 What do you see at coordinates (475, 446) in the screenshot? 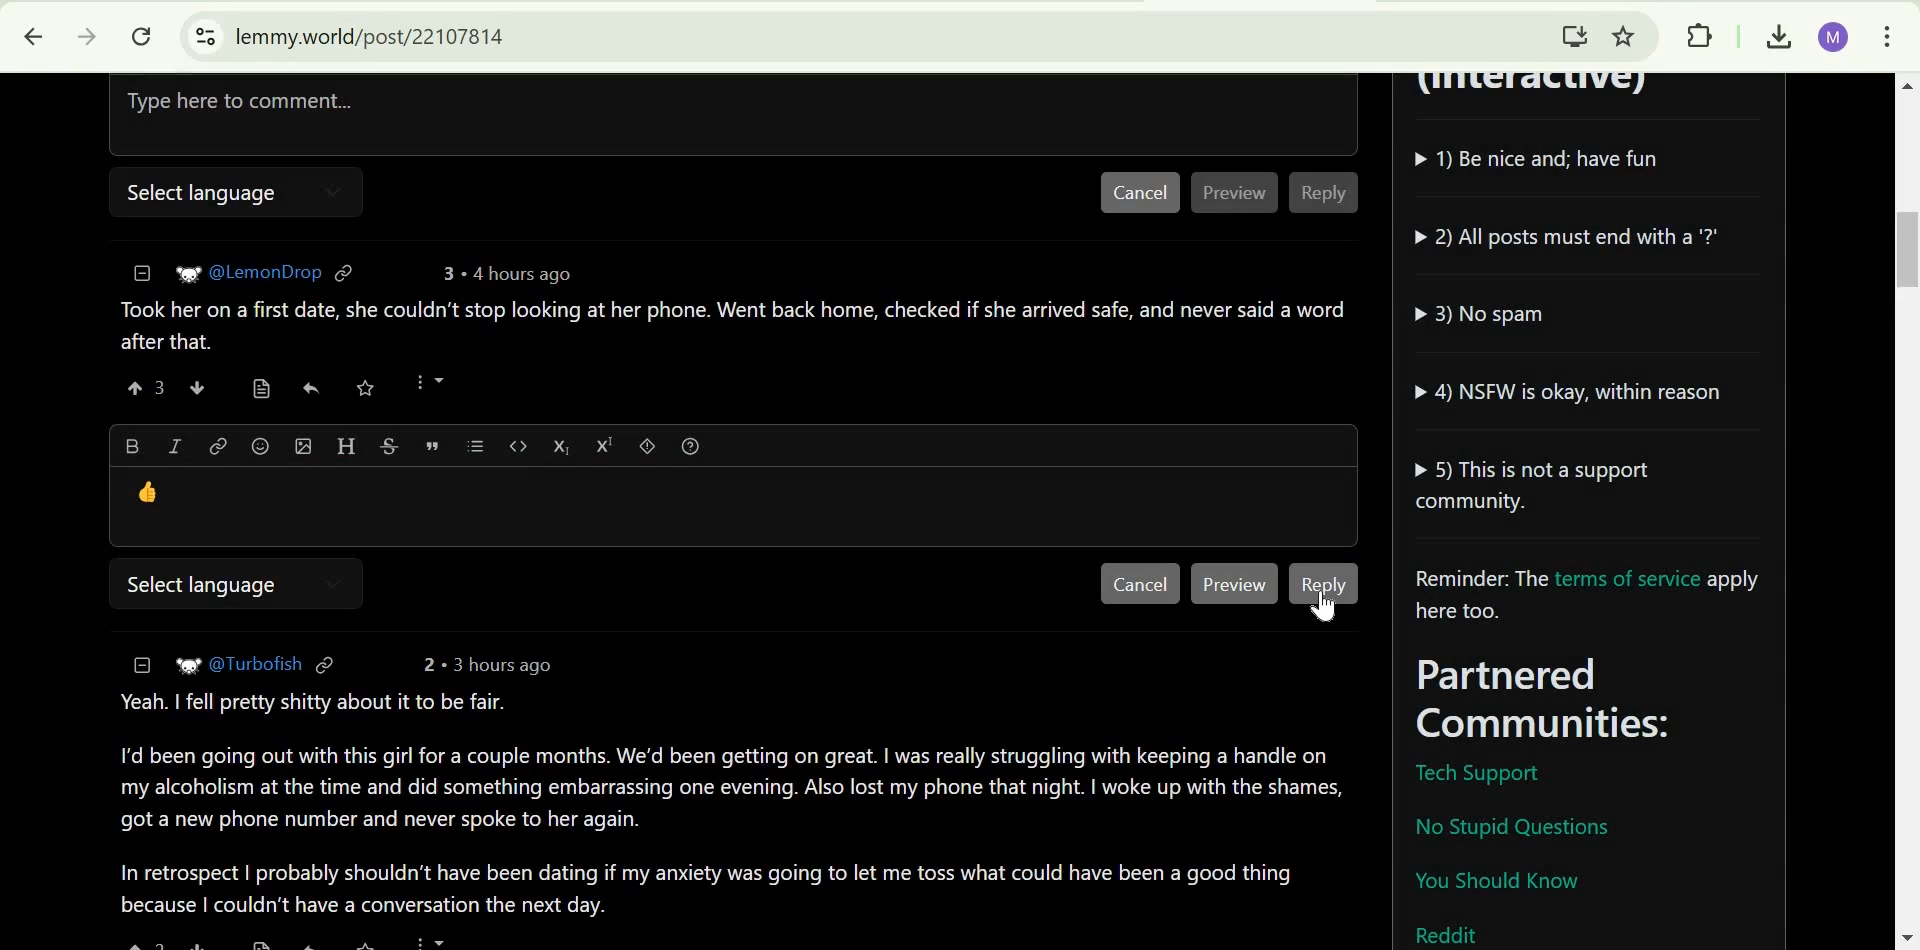
I see `list` at bounding box center [475, 446].